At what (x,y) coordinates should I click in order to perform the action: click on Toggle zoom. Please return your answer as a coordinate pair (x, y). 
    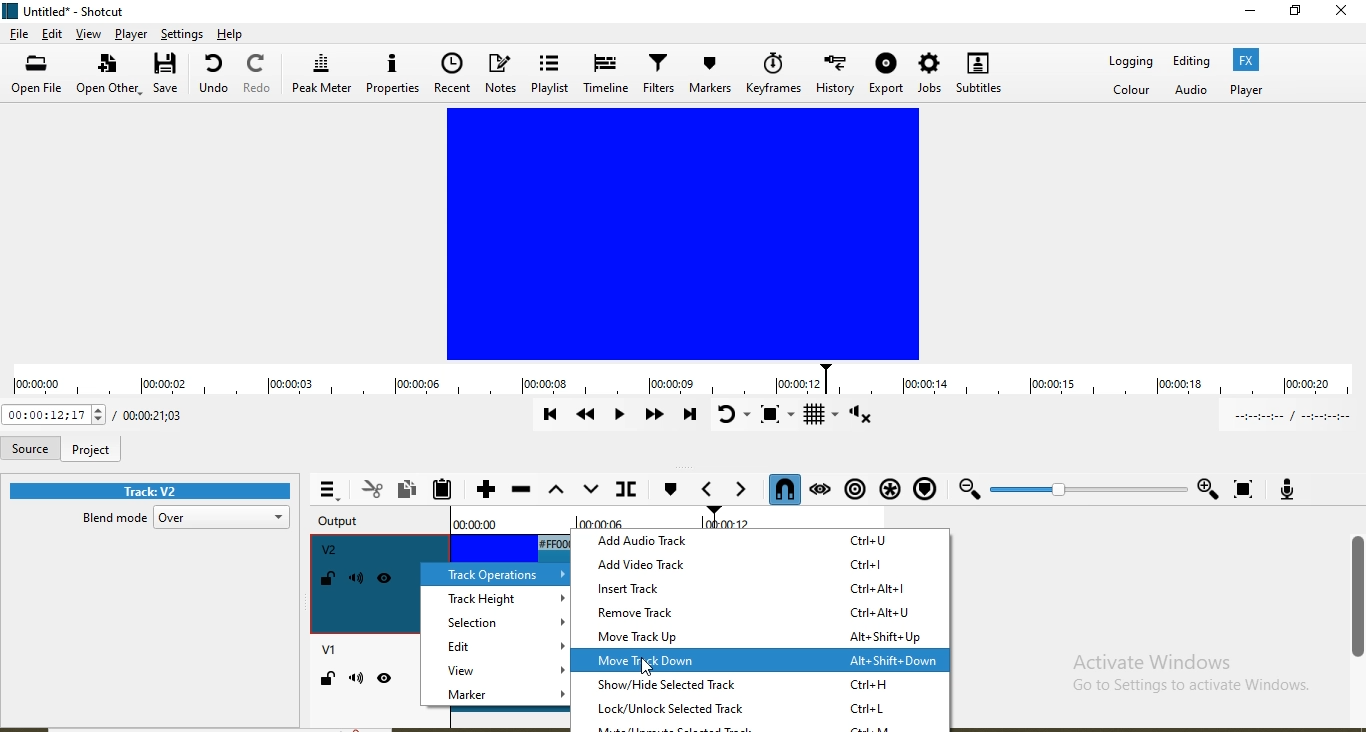
    Looking at the image, I should click on (774, 418).